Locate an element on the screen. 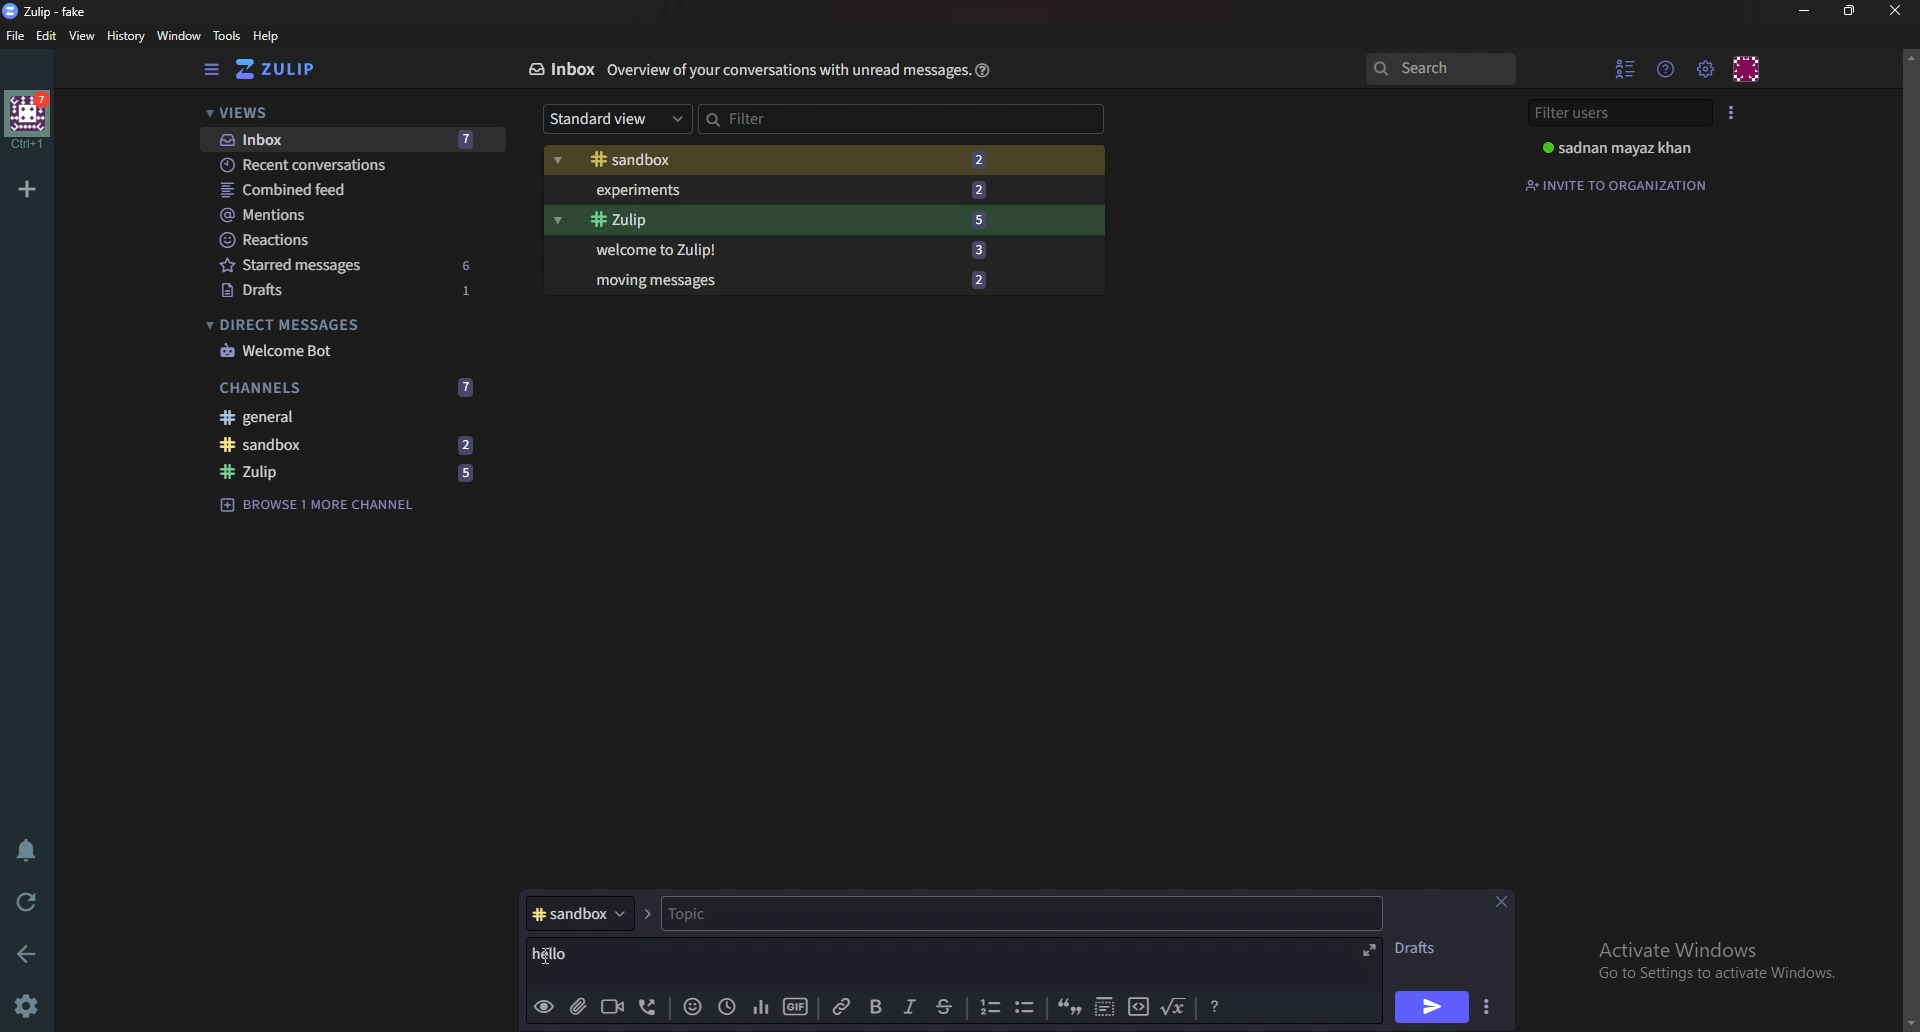 The height and width of the screenshot is (1032, 1920). Filter users is located at coordinates (1617, 113).